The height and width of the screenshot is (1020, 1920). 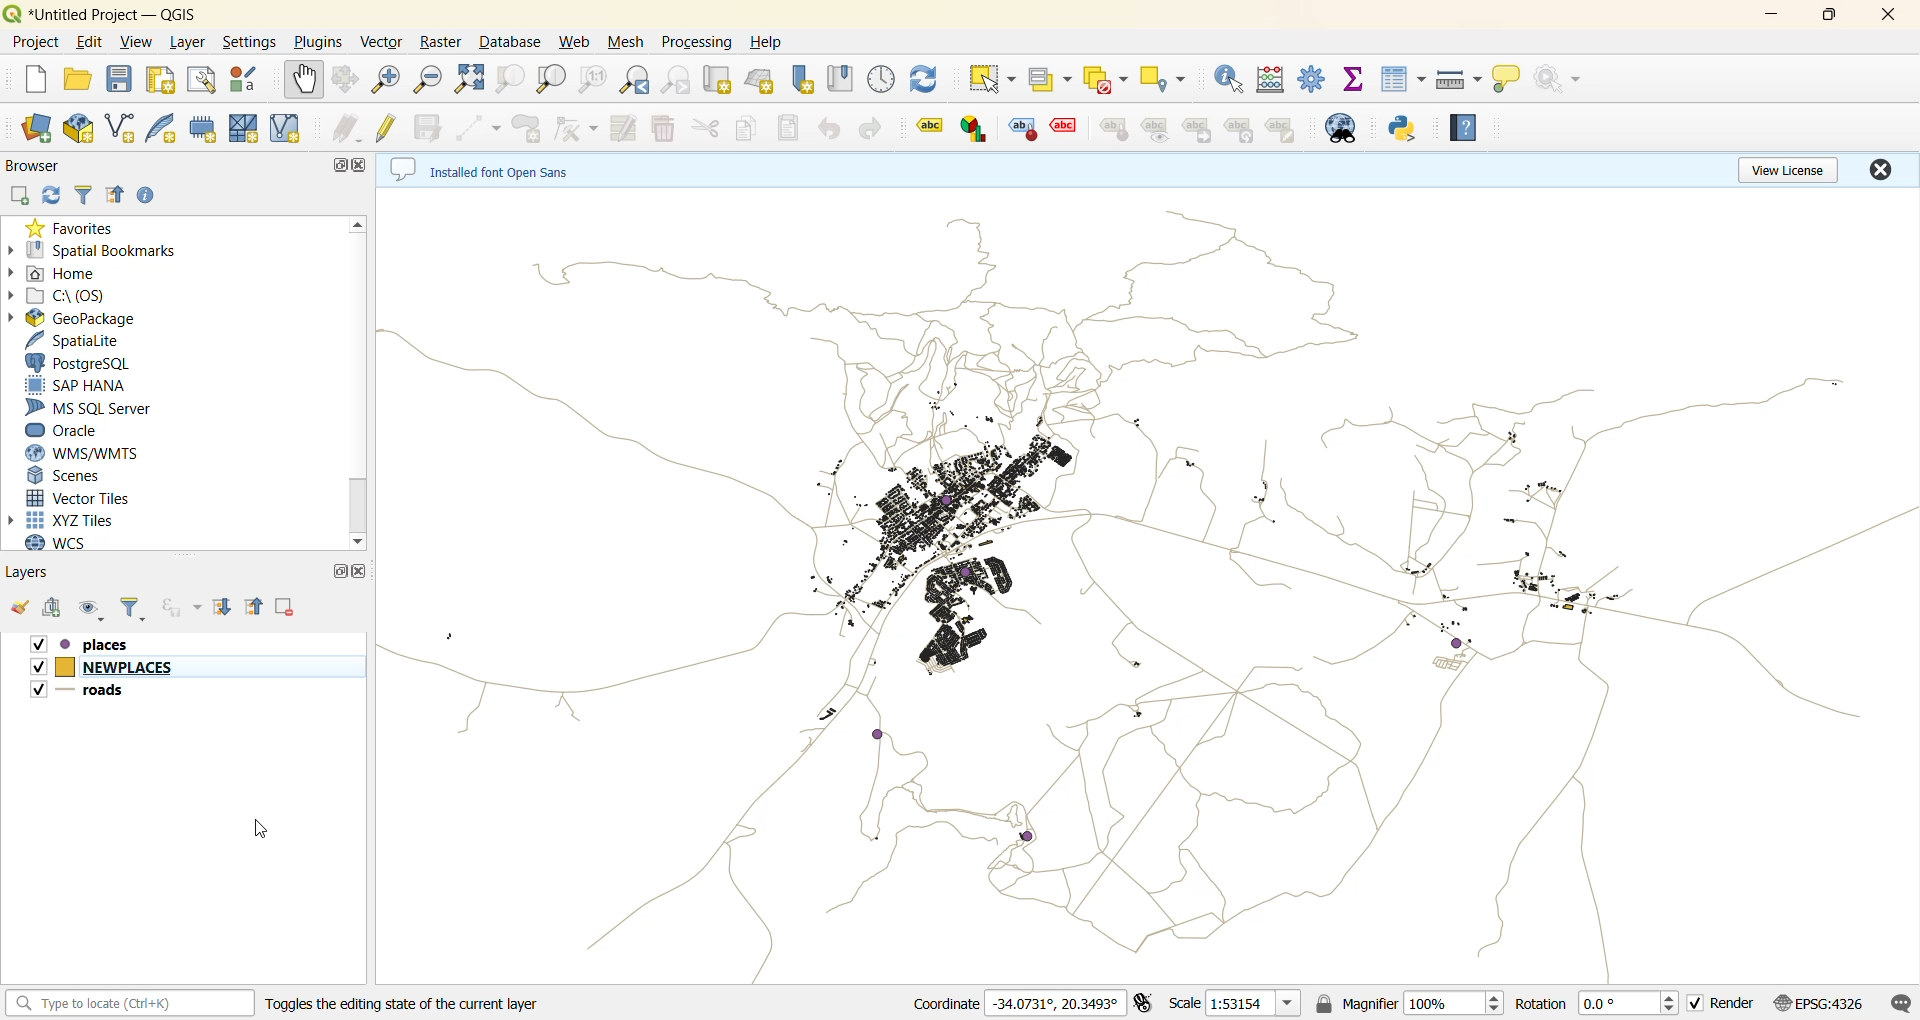 I want to click on settings, so click(x=249, y=42).